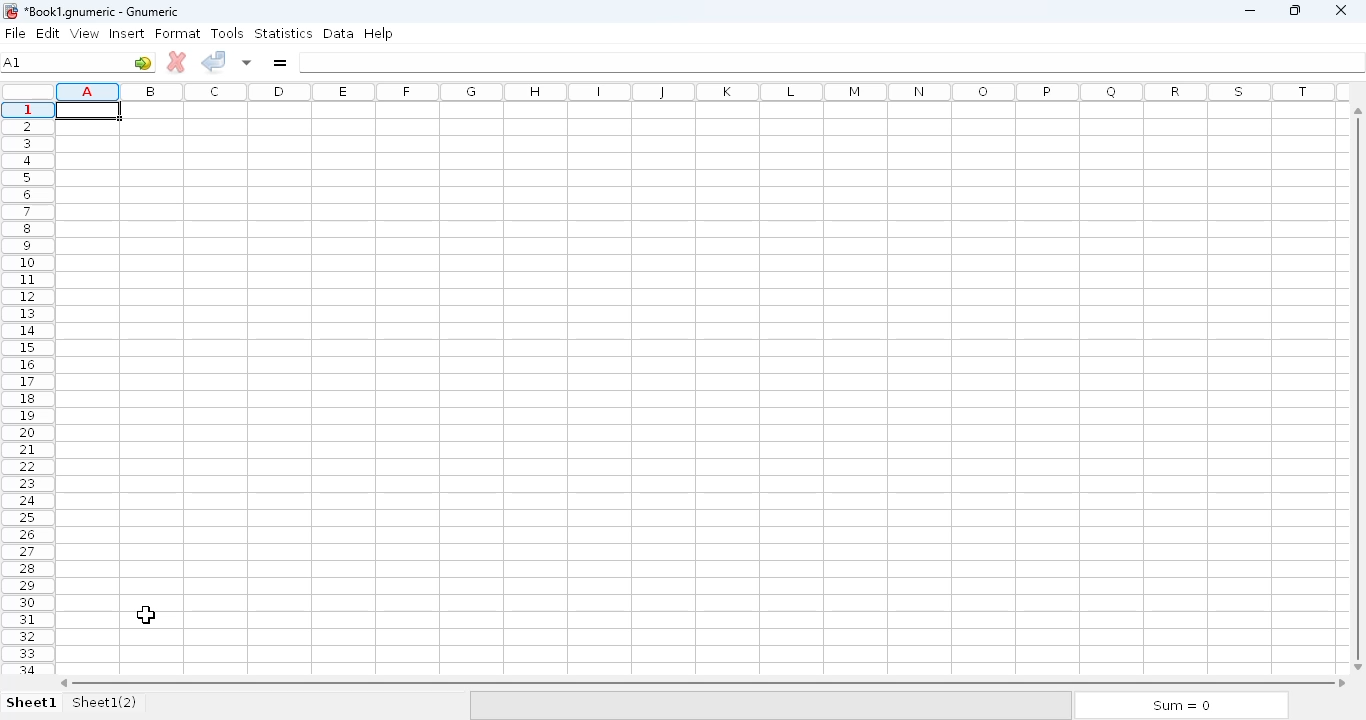 The height and width of the screenshot is (720, 1366). I want to click on maximize, so click(1296, 10).